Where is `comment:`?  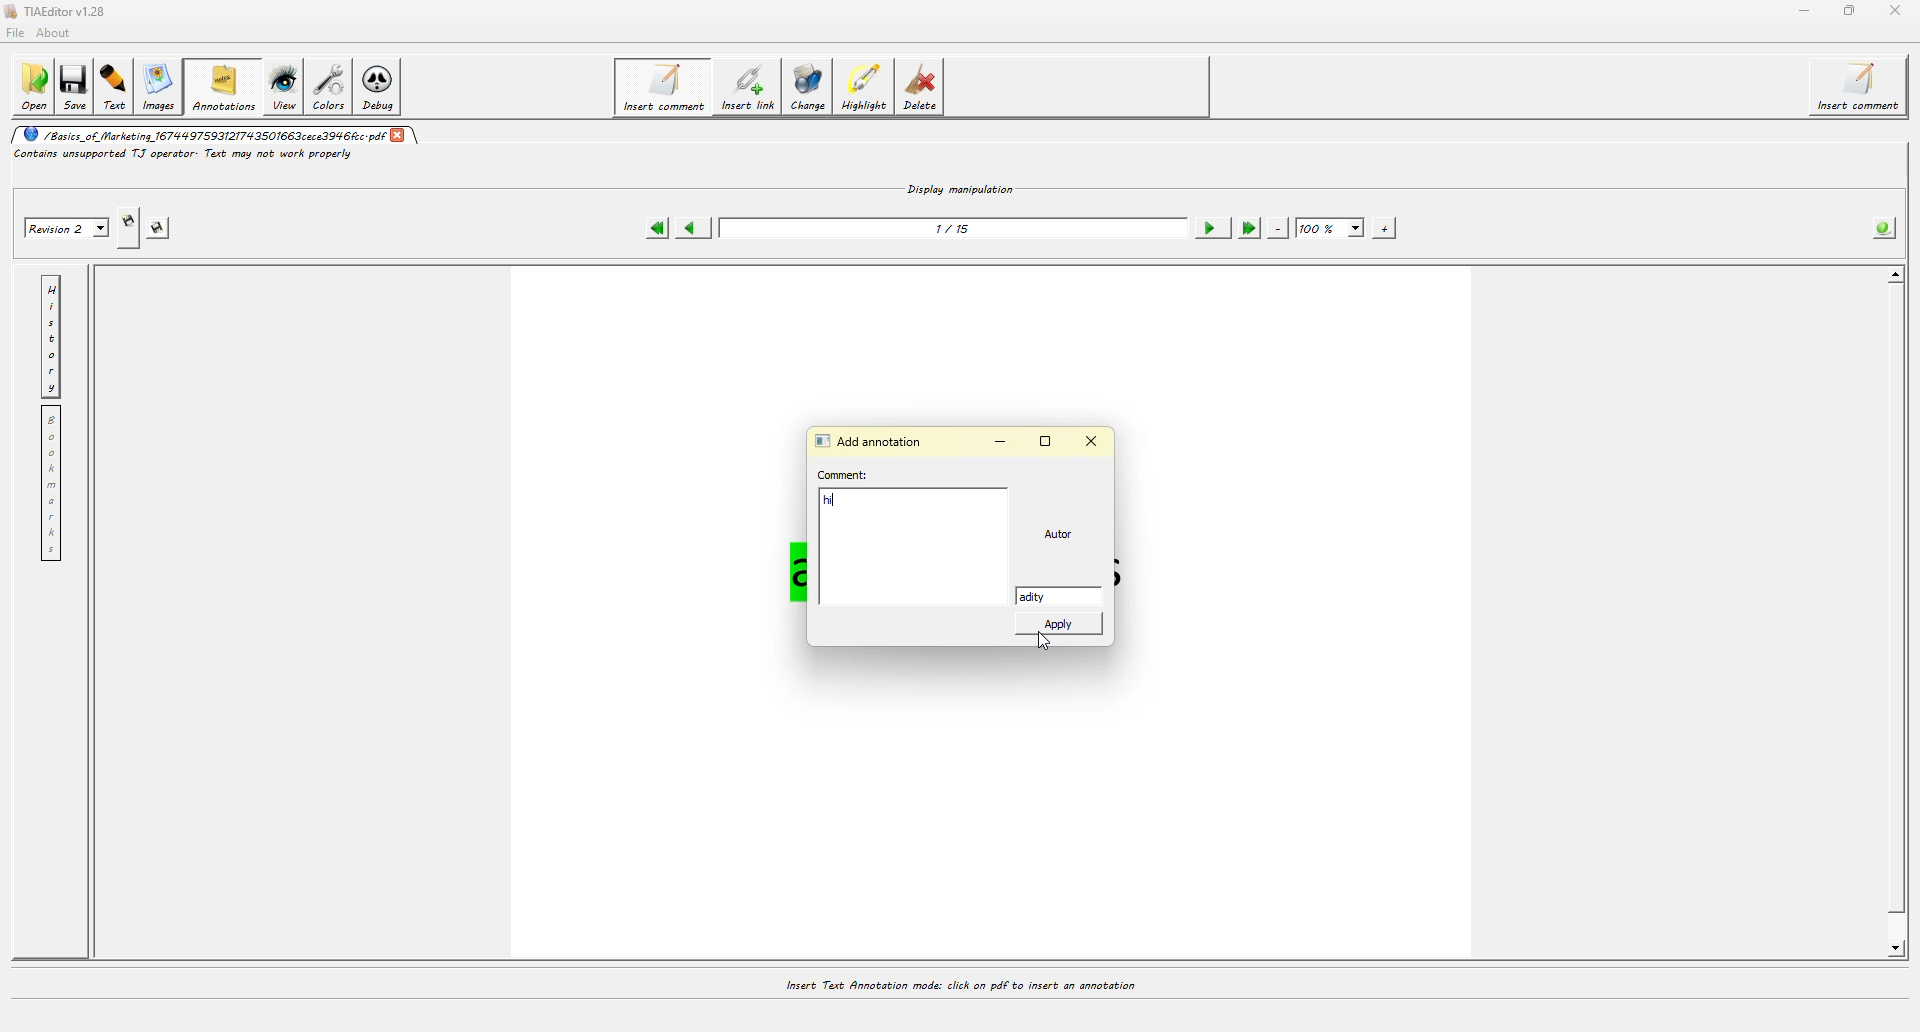 comment: is located at coordinates (847, 475).